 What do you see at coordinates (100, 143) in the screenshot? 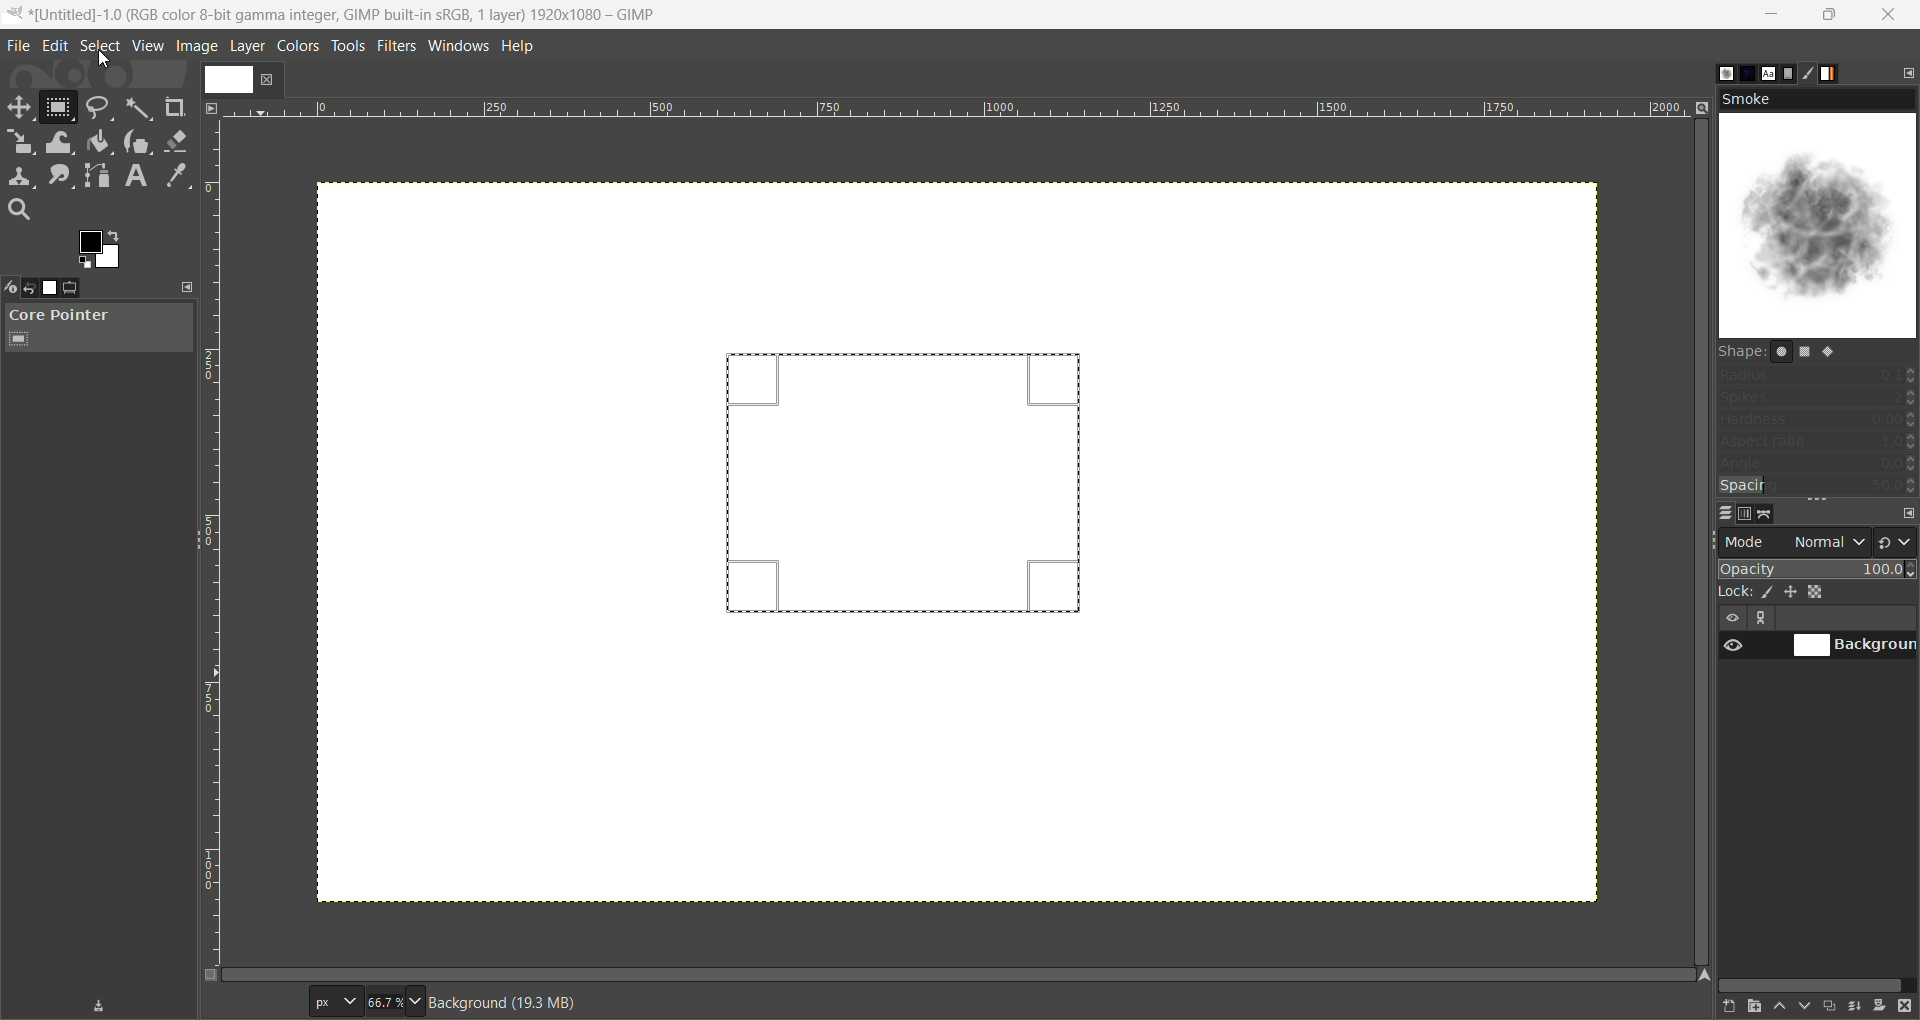
I see `bucket fill tool` at bounding box center [100, 143].